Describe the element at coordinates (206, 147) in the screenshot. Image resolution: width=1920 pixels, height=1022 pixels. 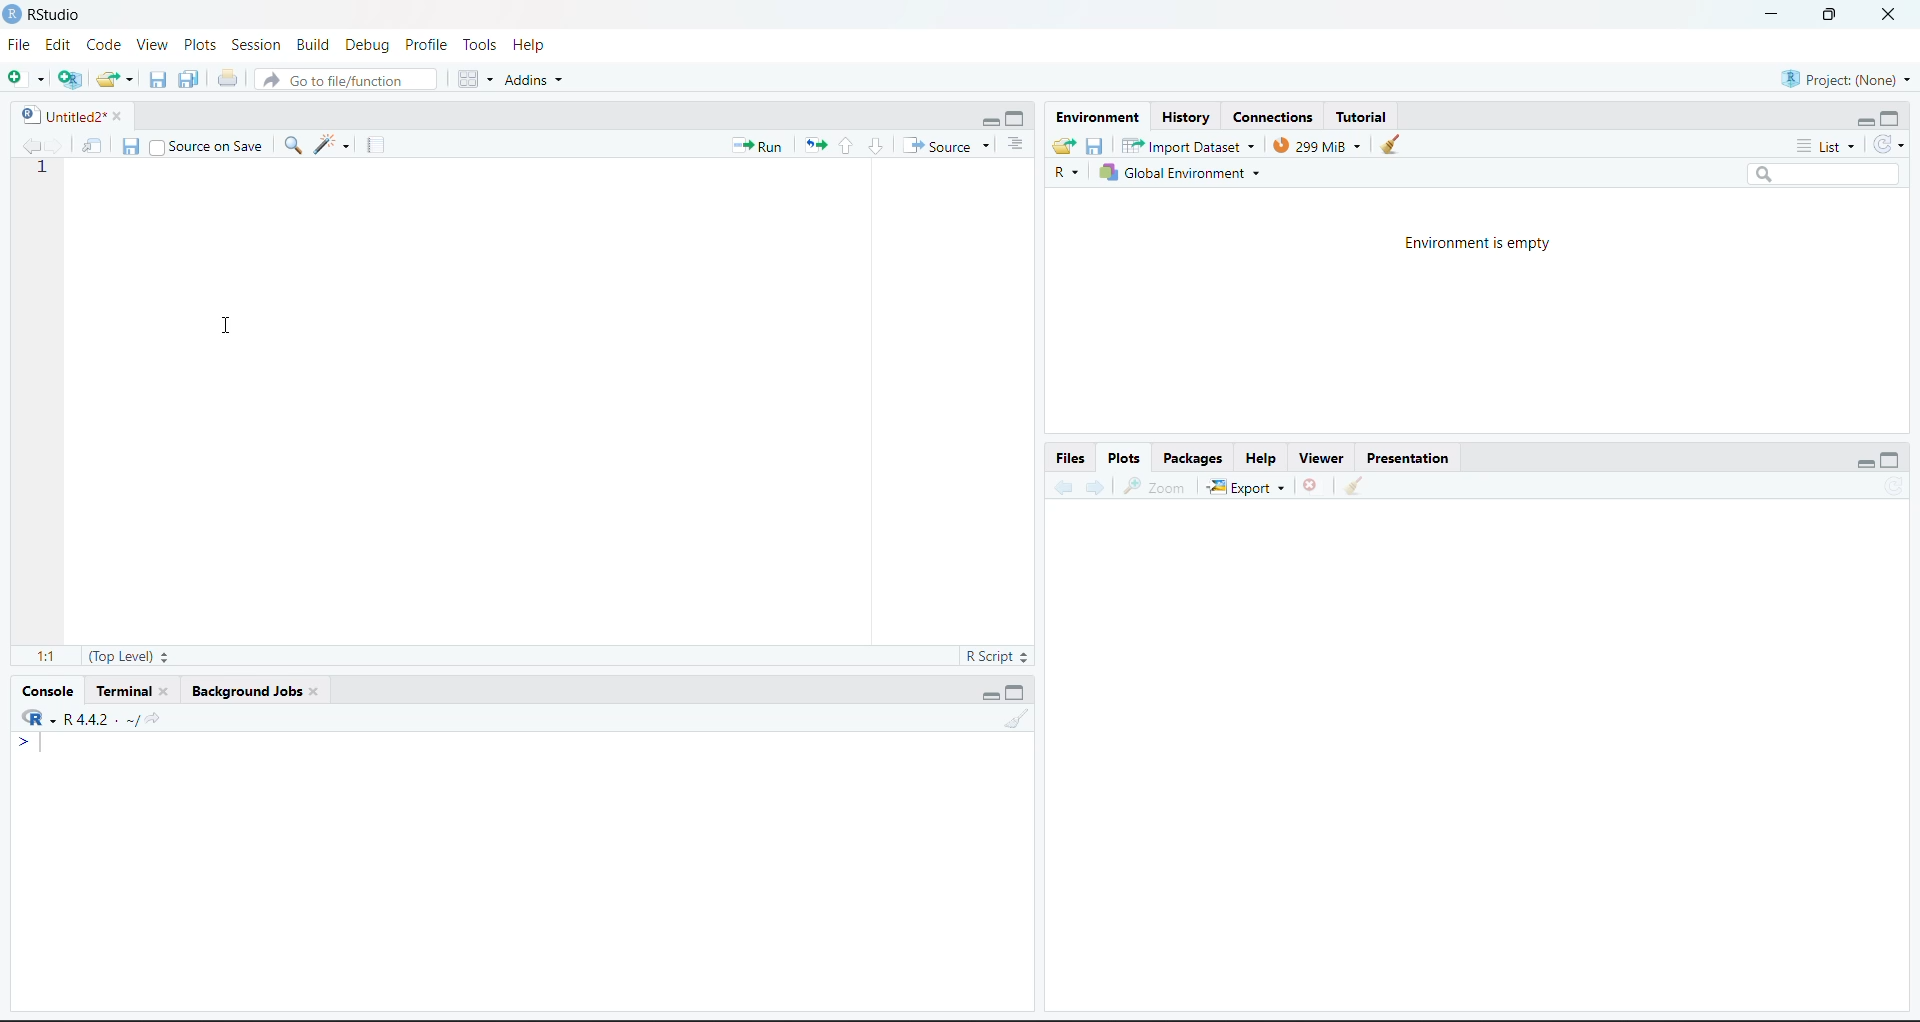
I see `source on save` at that location.